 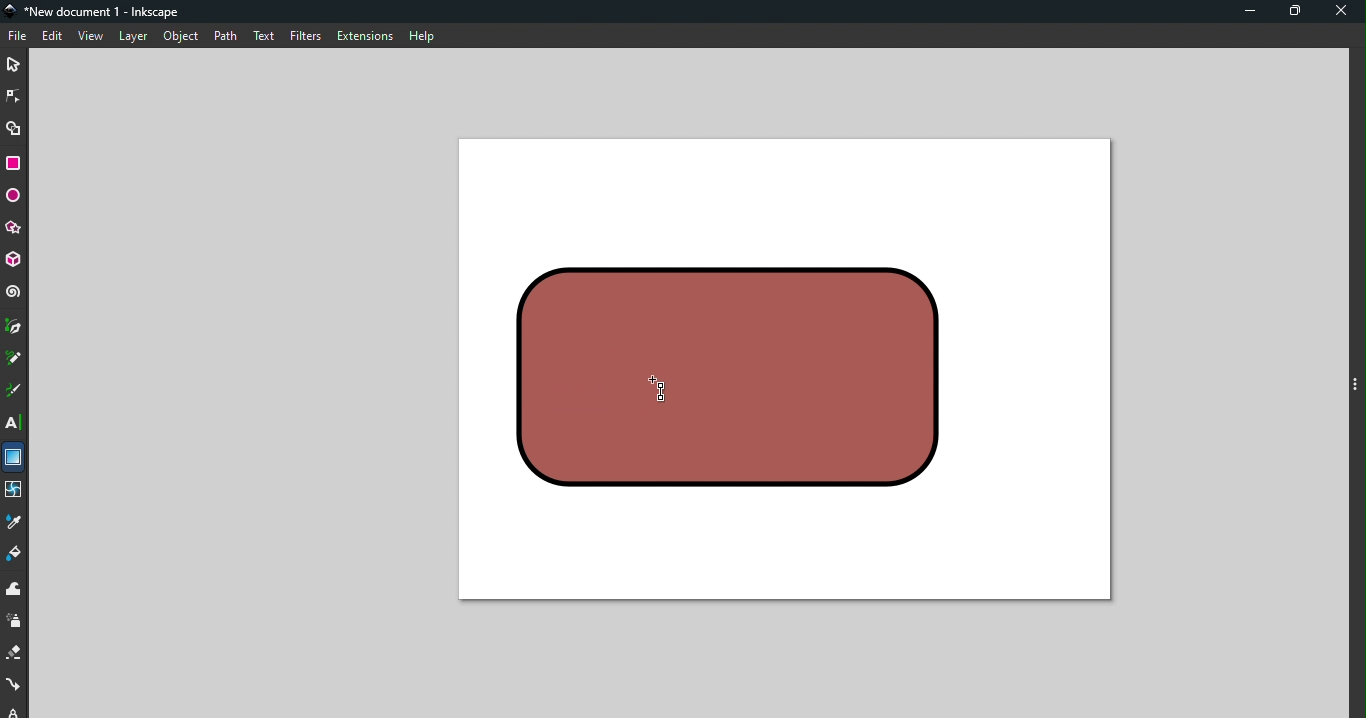 I want to click on Tweak tool, so click(x=14, y=590).